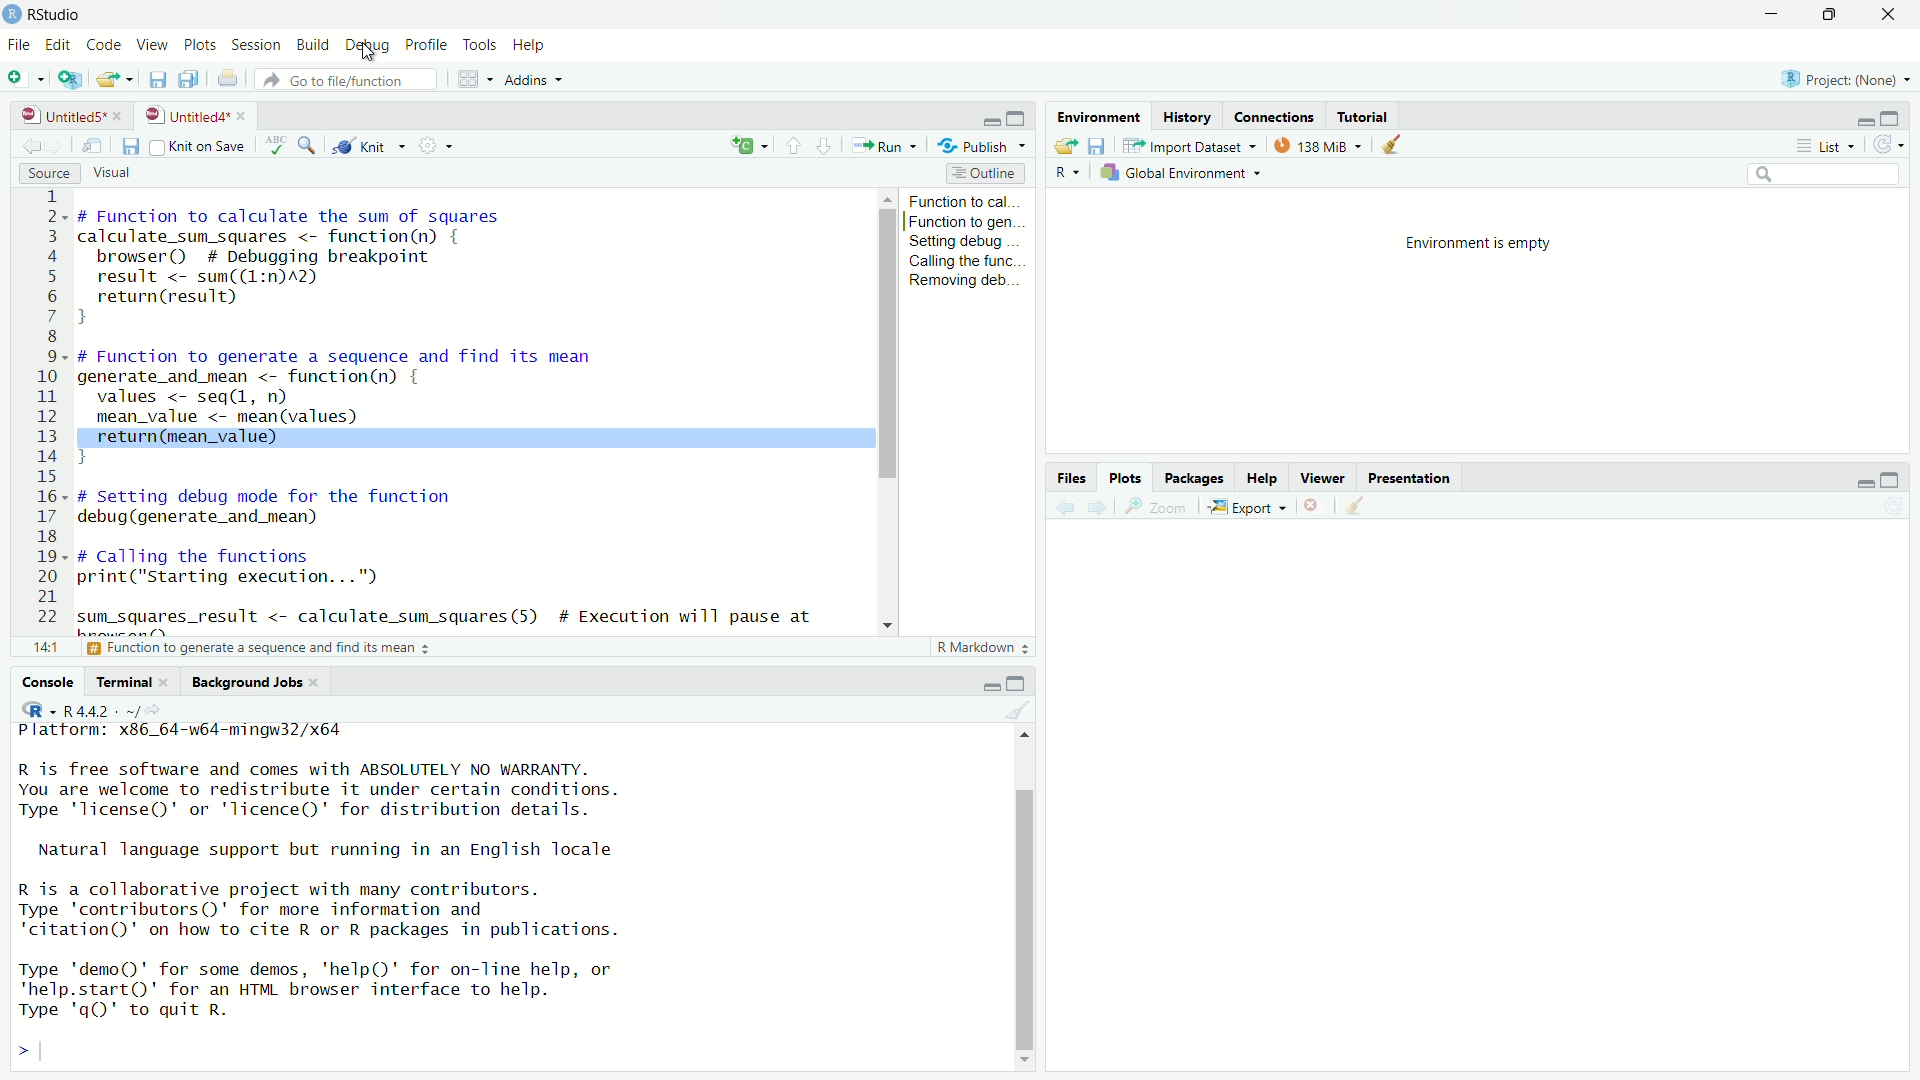 This screenshot has height=1080, width=1920. I want to click on environment, so click(1097, 113).